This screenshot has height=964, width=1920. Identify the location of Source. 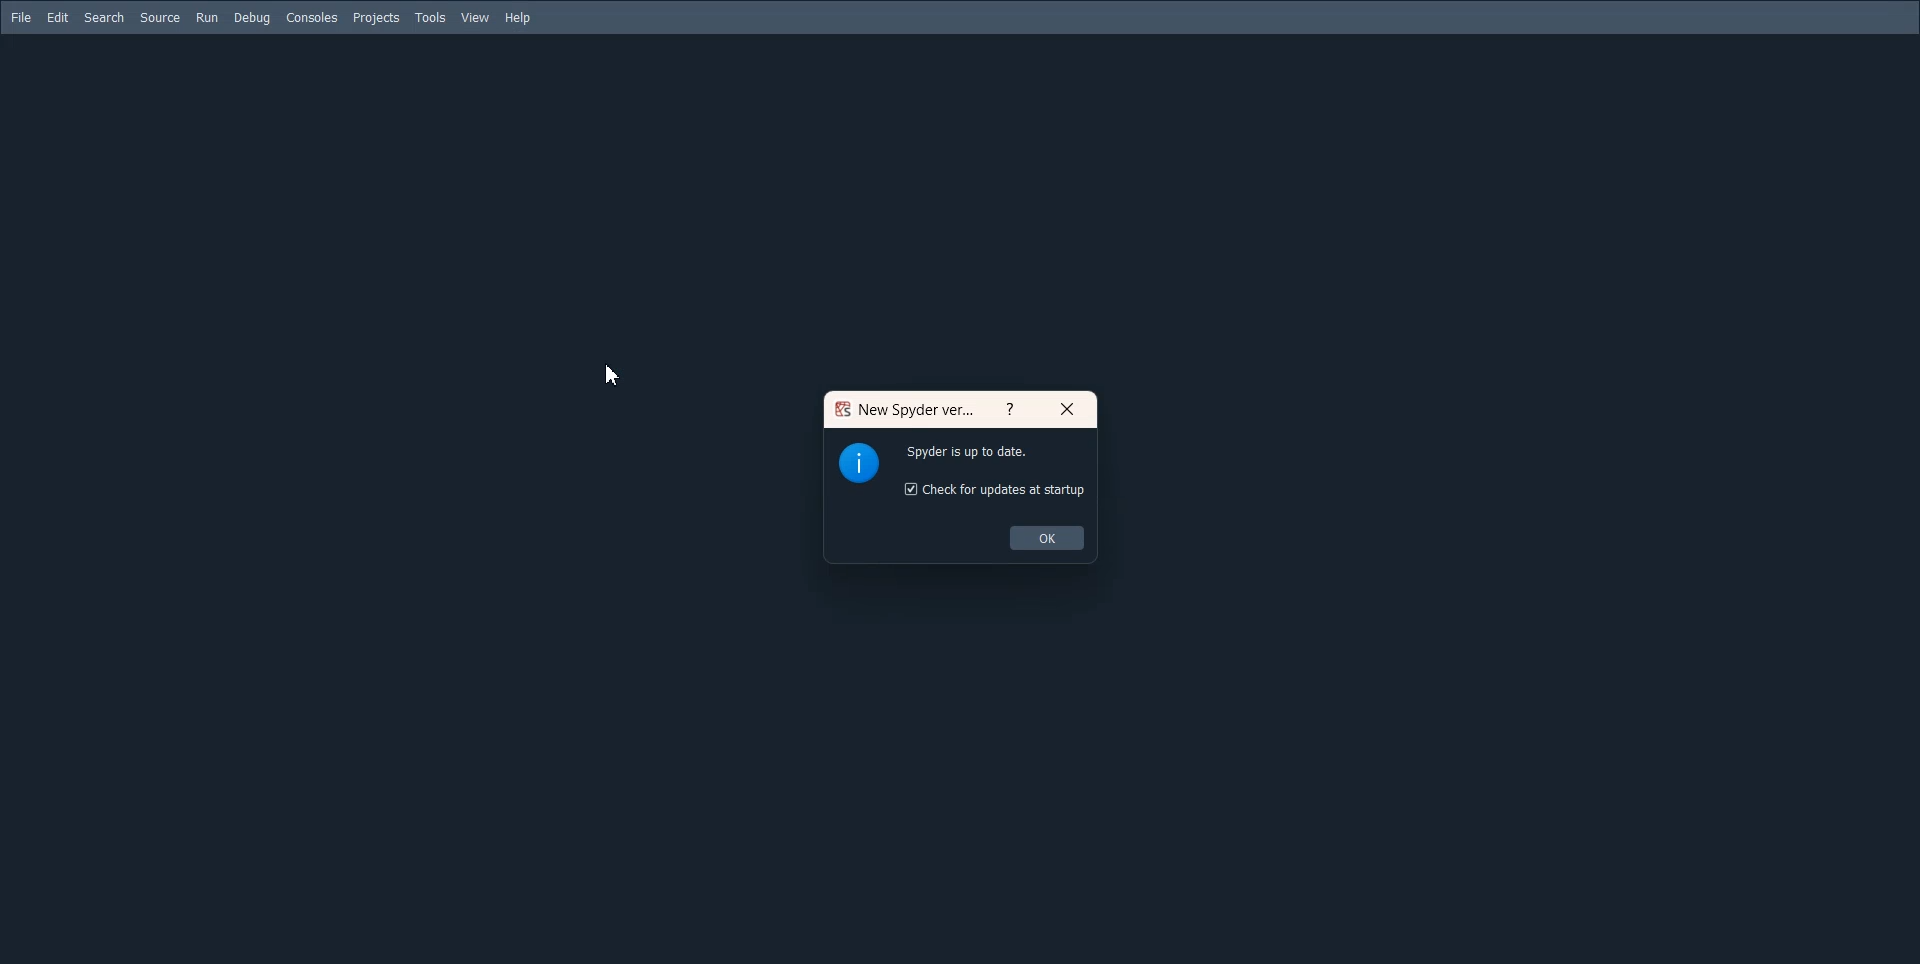
(160, 18).